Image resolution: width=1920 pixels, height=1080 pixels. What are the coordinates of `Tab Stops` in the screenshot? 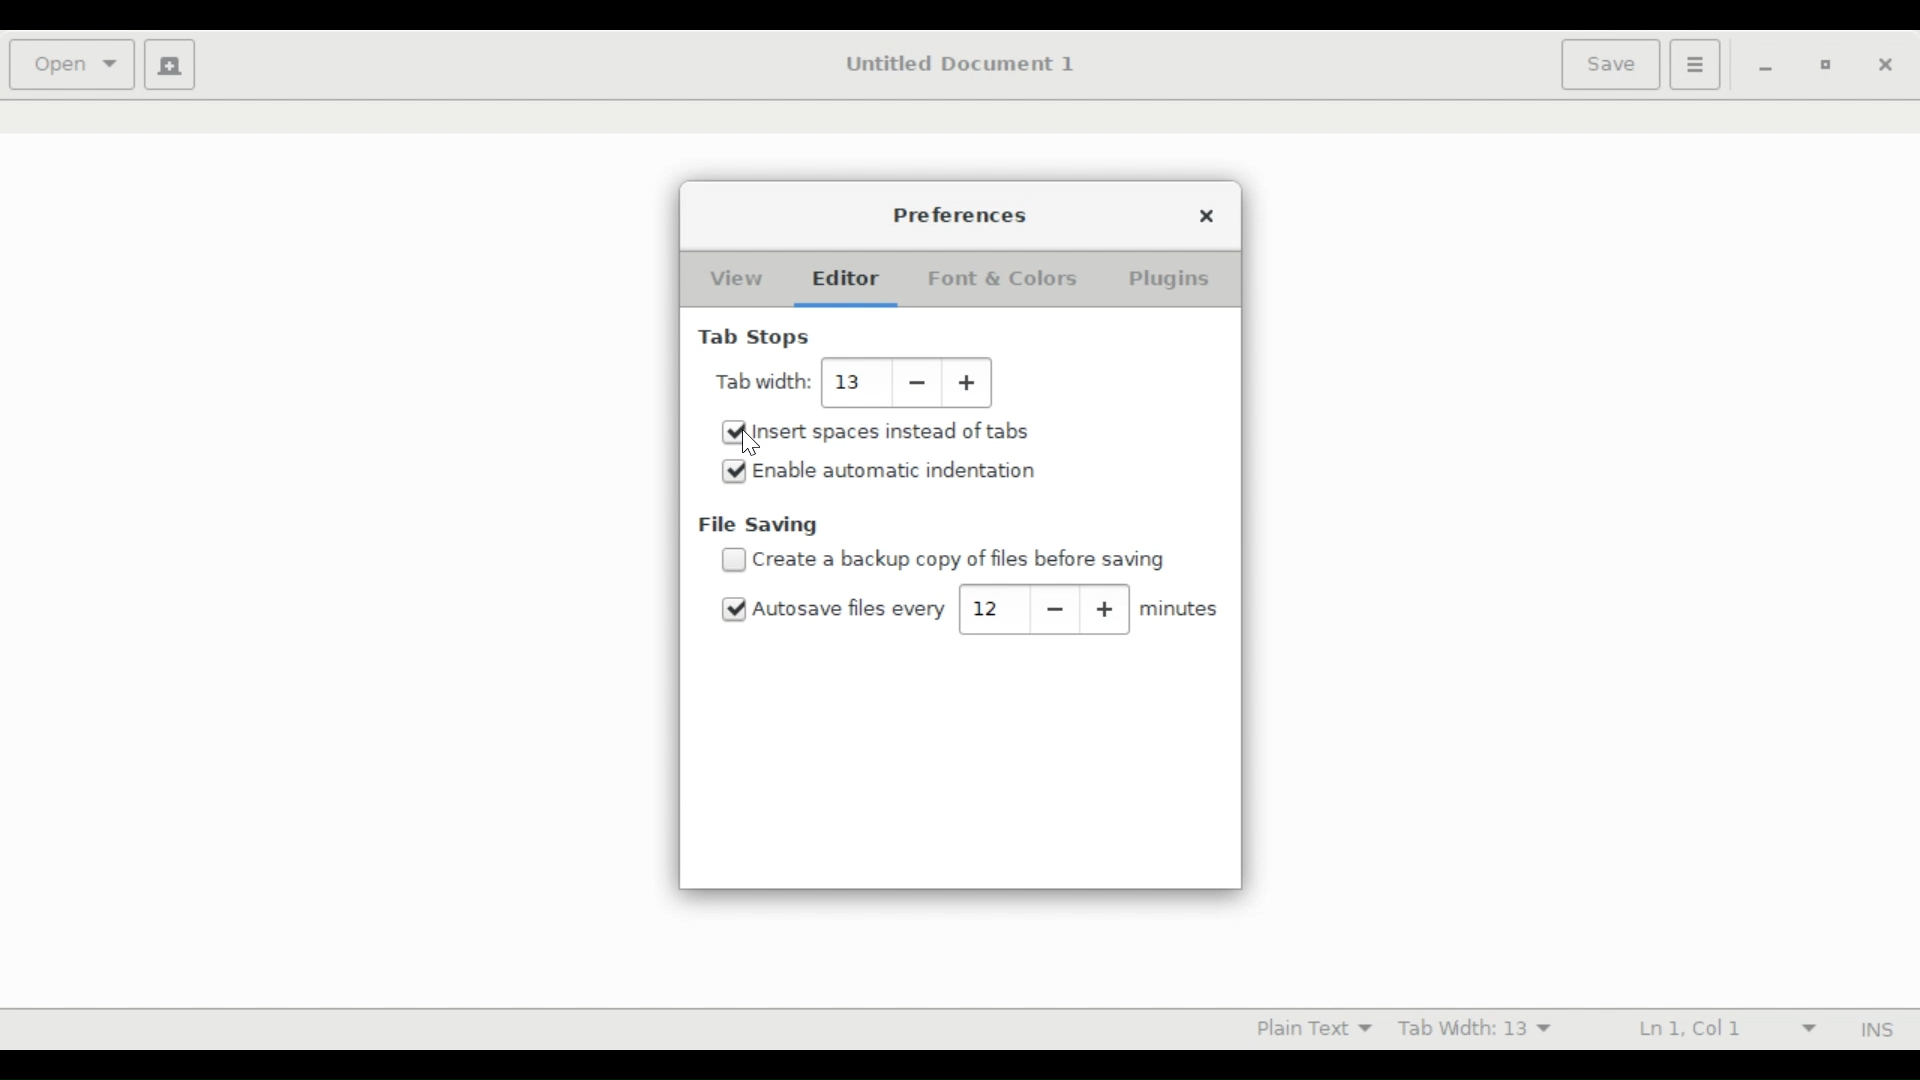 It's located at (757, 339).